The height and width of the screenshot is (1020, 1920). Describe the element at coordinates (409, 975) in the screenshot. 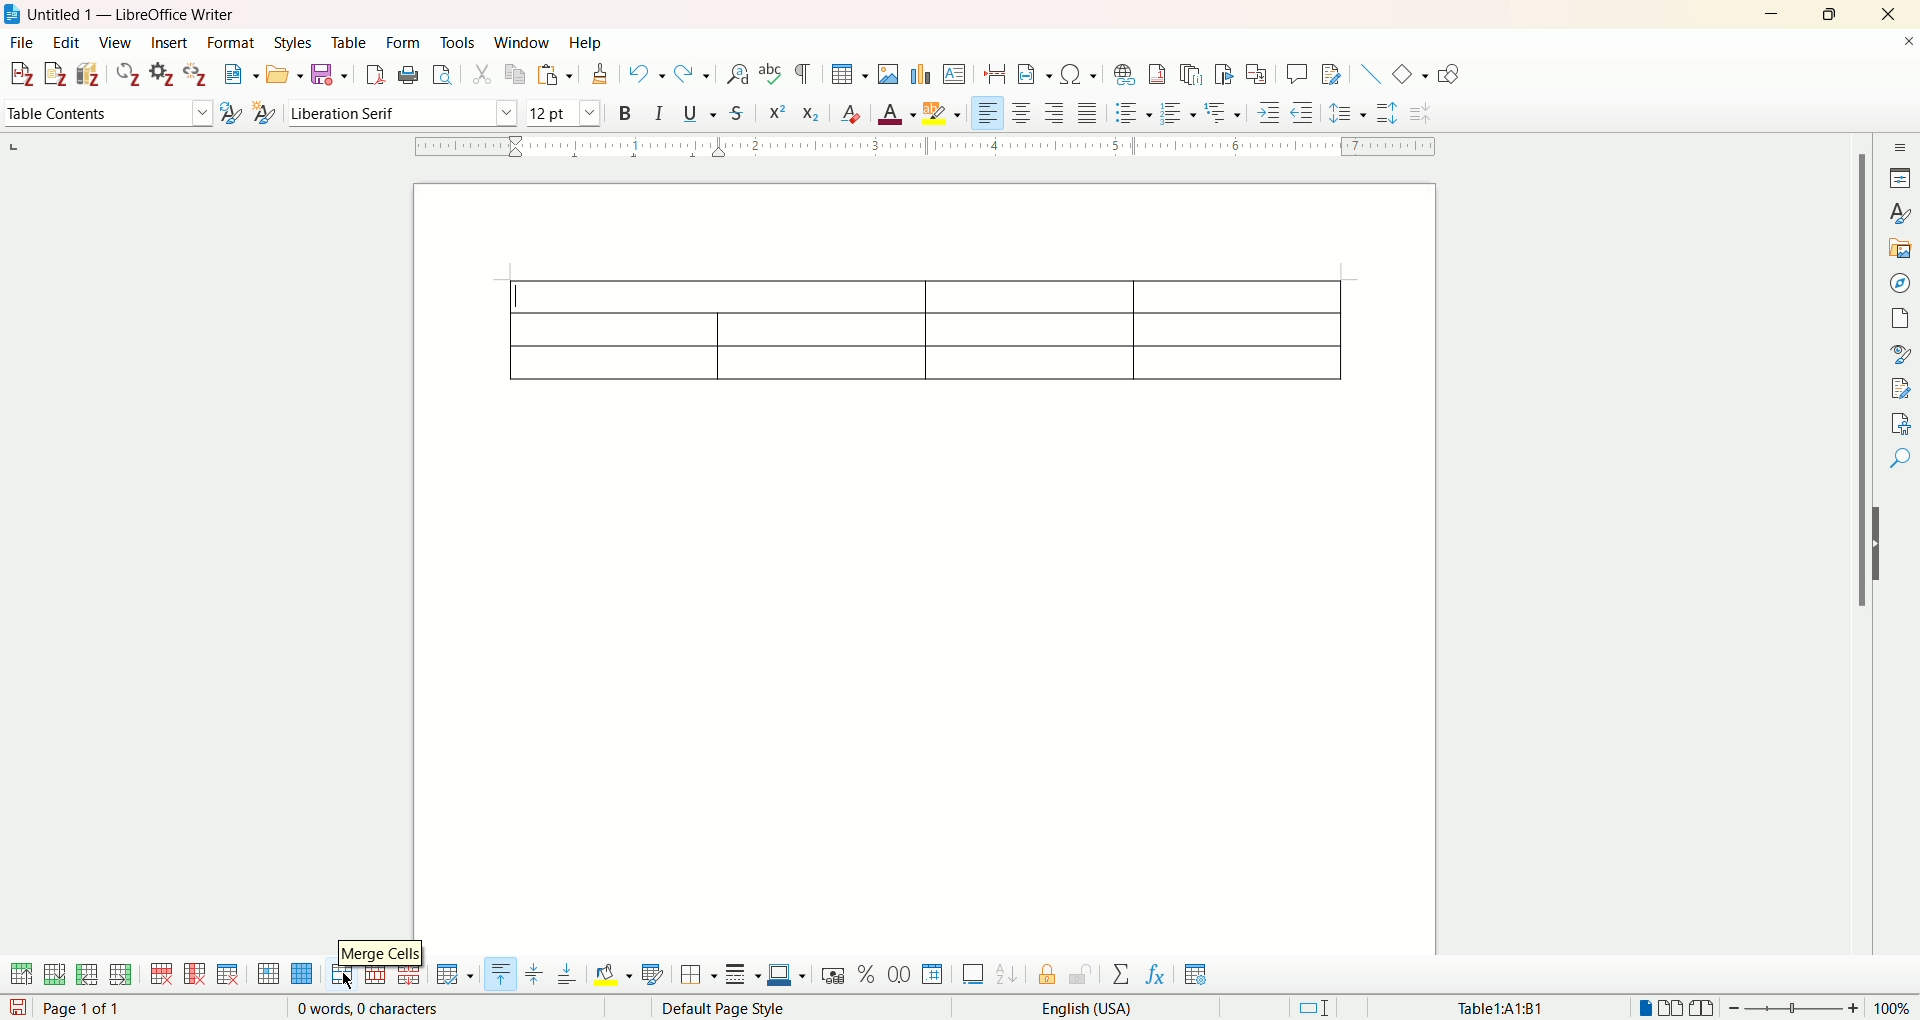

I see `split table` at that location.